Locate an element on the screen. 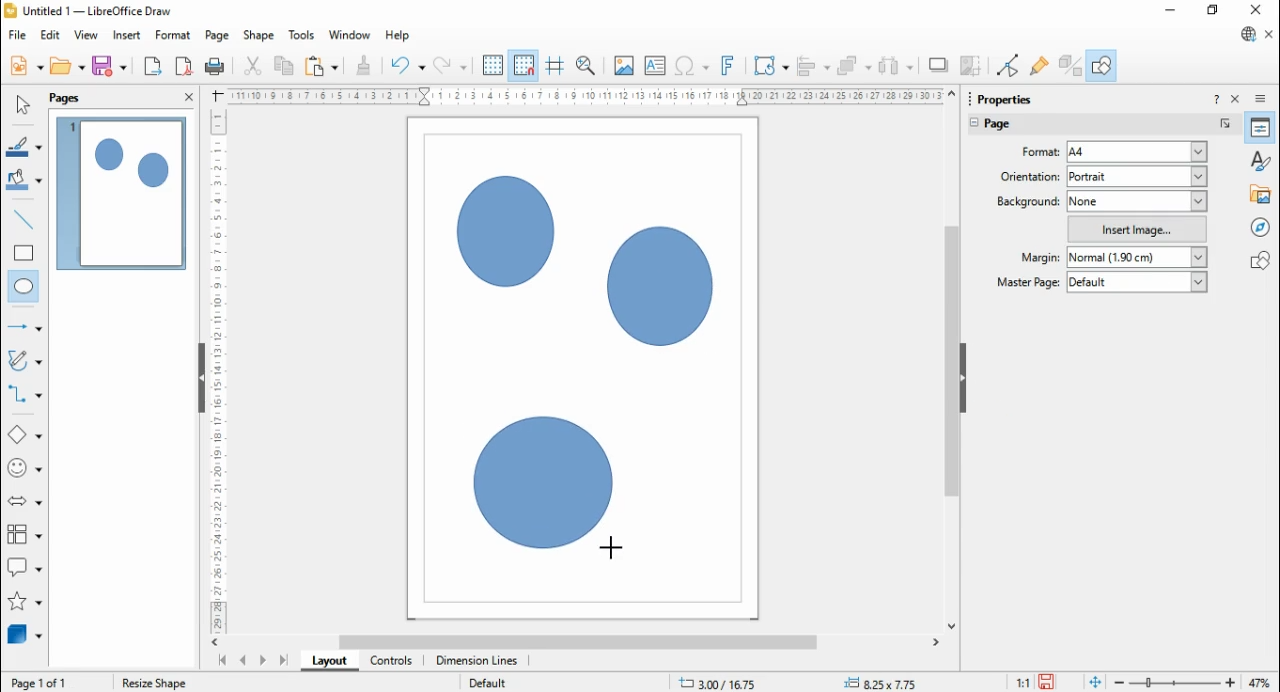 Image resolution: width=1280 pixels, height=692 pixels. shadow is located at coordinates (939, 65).